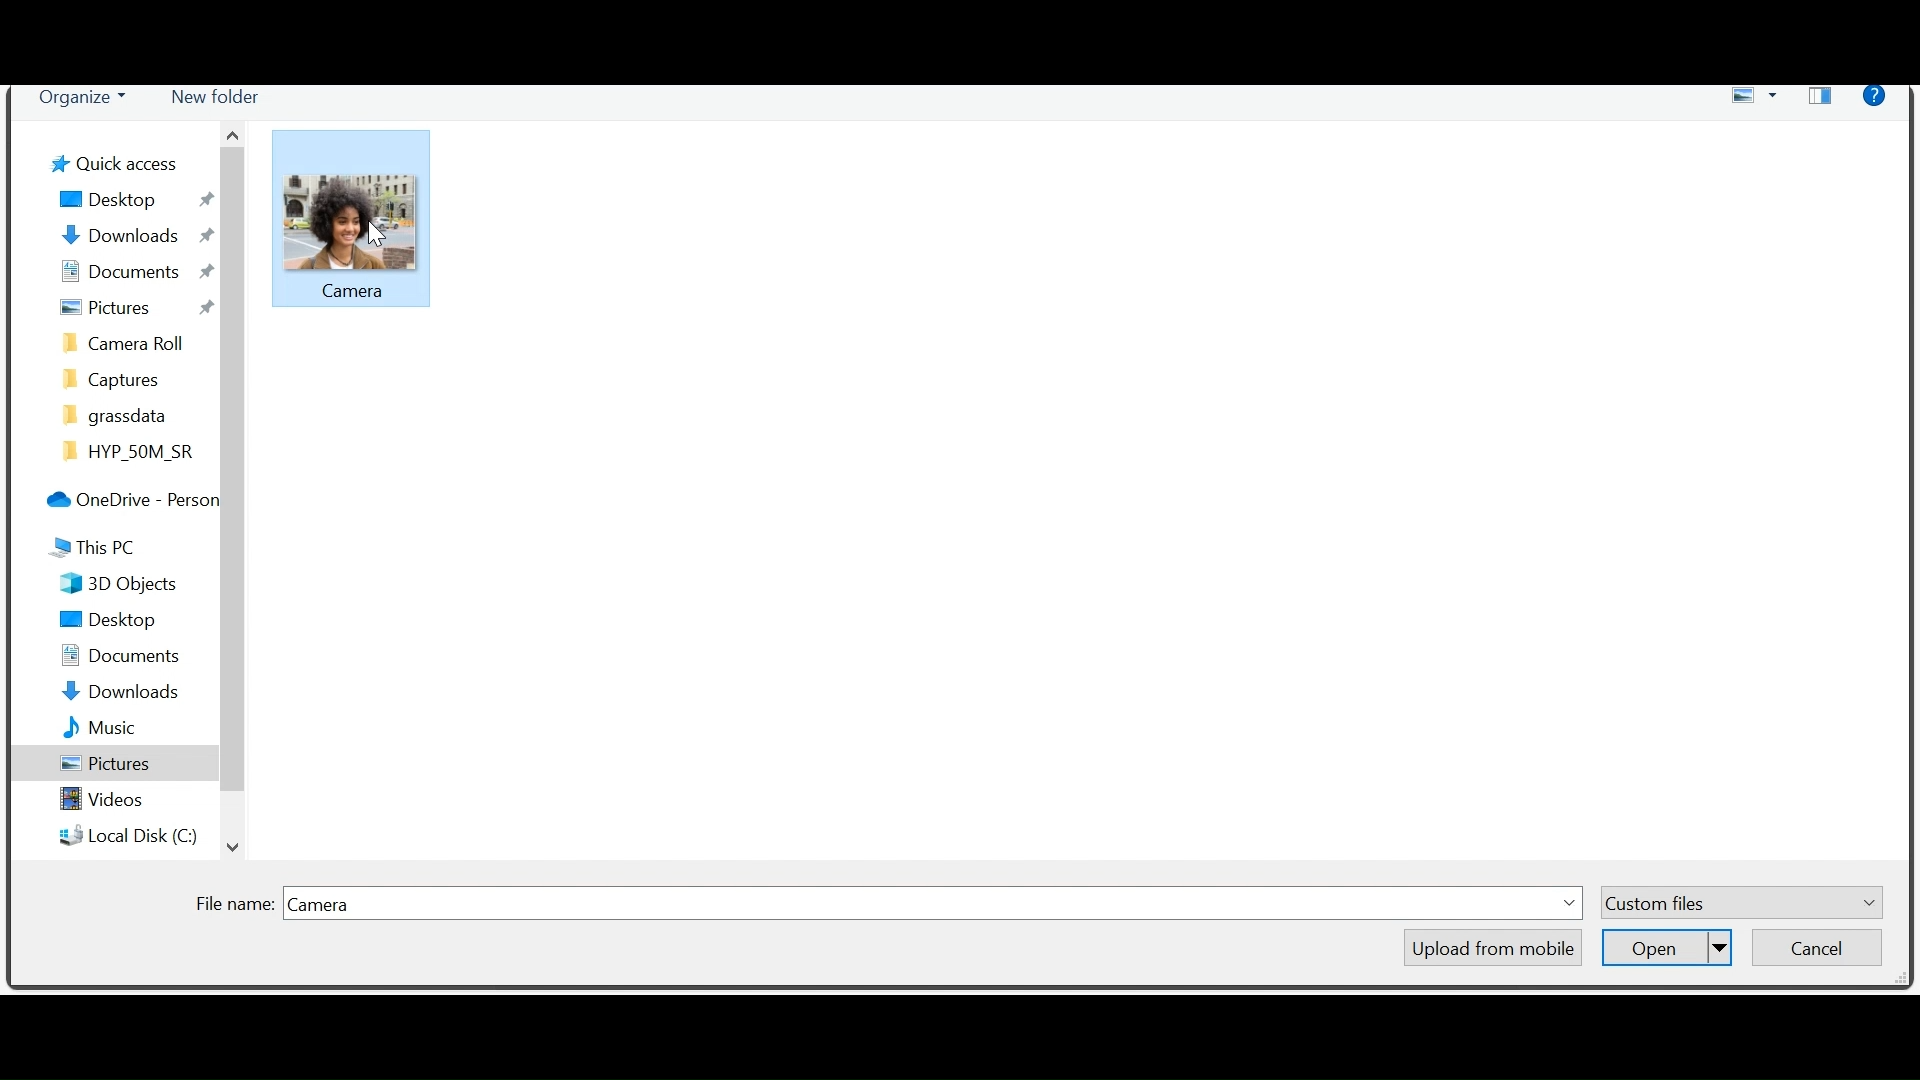 The image size is (1920, 1080). What do you see at coordinates (1874, 99) in the screenshot?
I see `Help menu` at bounding box center [1874, 99].